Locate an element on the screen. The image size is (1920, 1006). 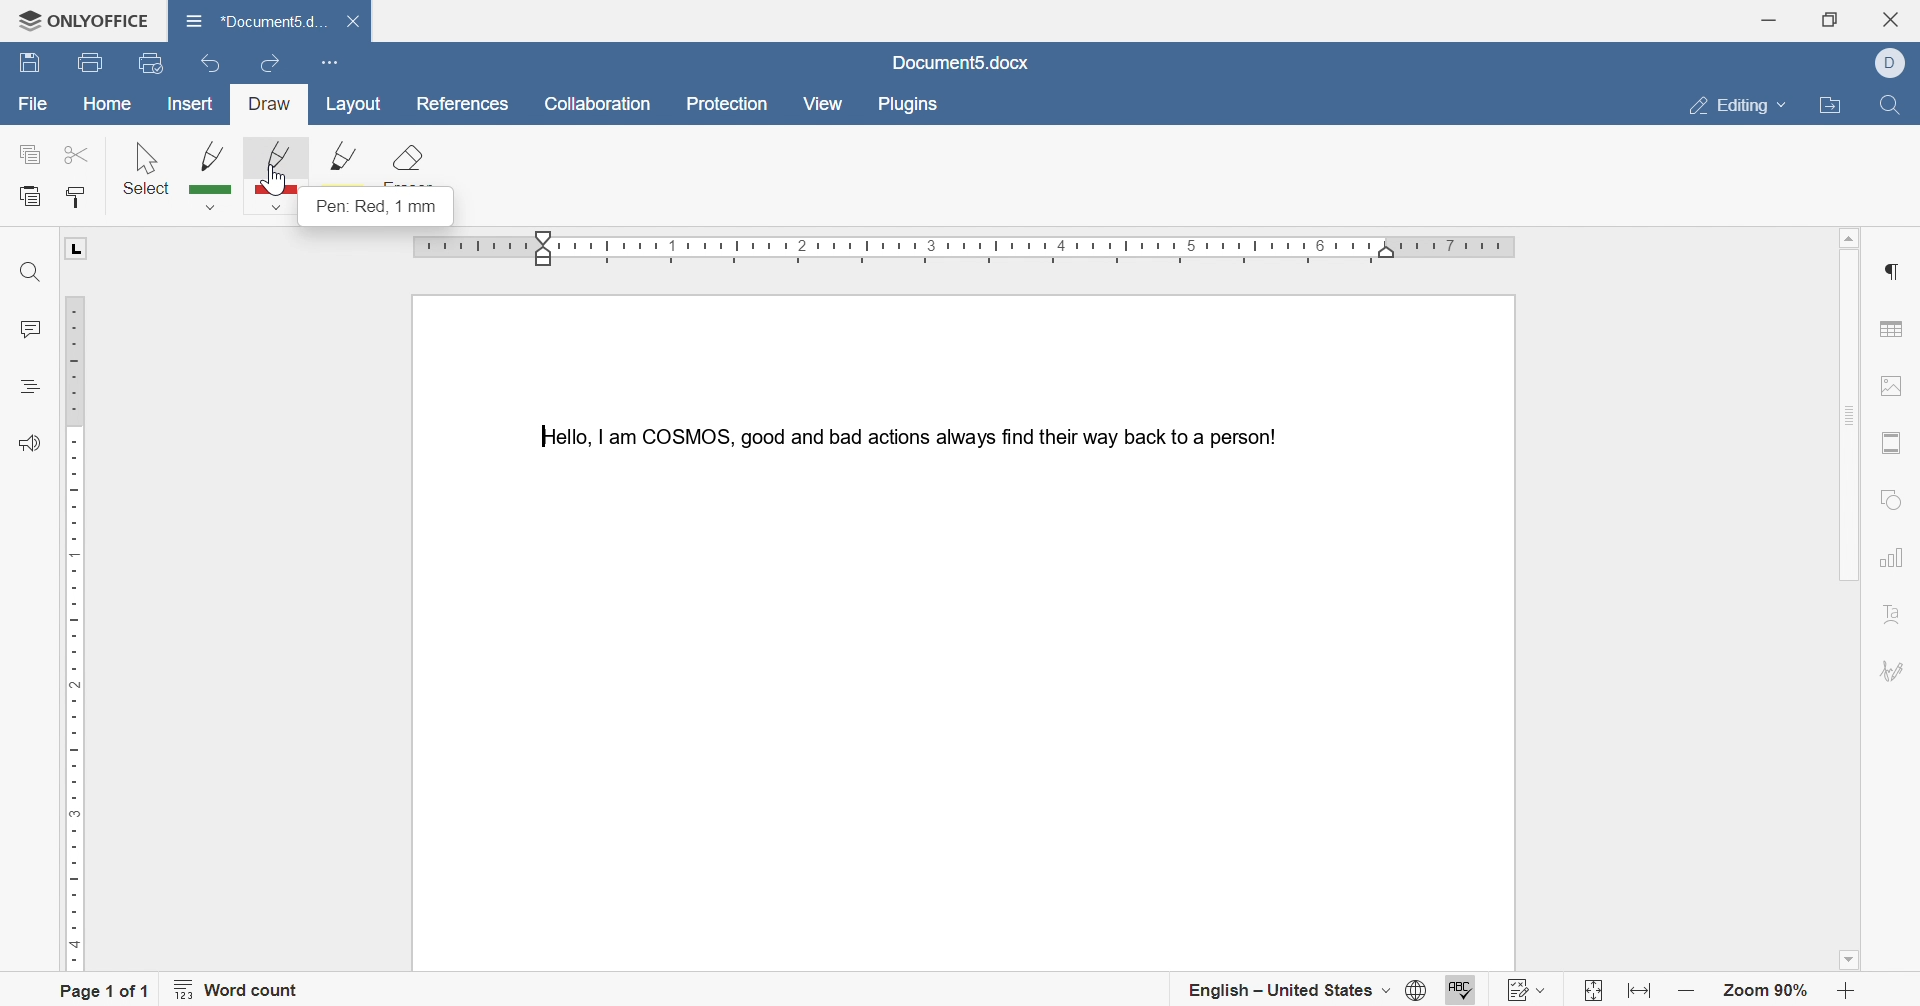
english - united states is located at coordinates (1288, 994).